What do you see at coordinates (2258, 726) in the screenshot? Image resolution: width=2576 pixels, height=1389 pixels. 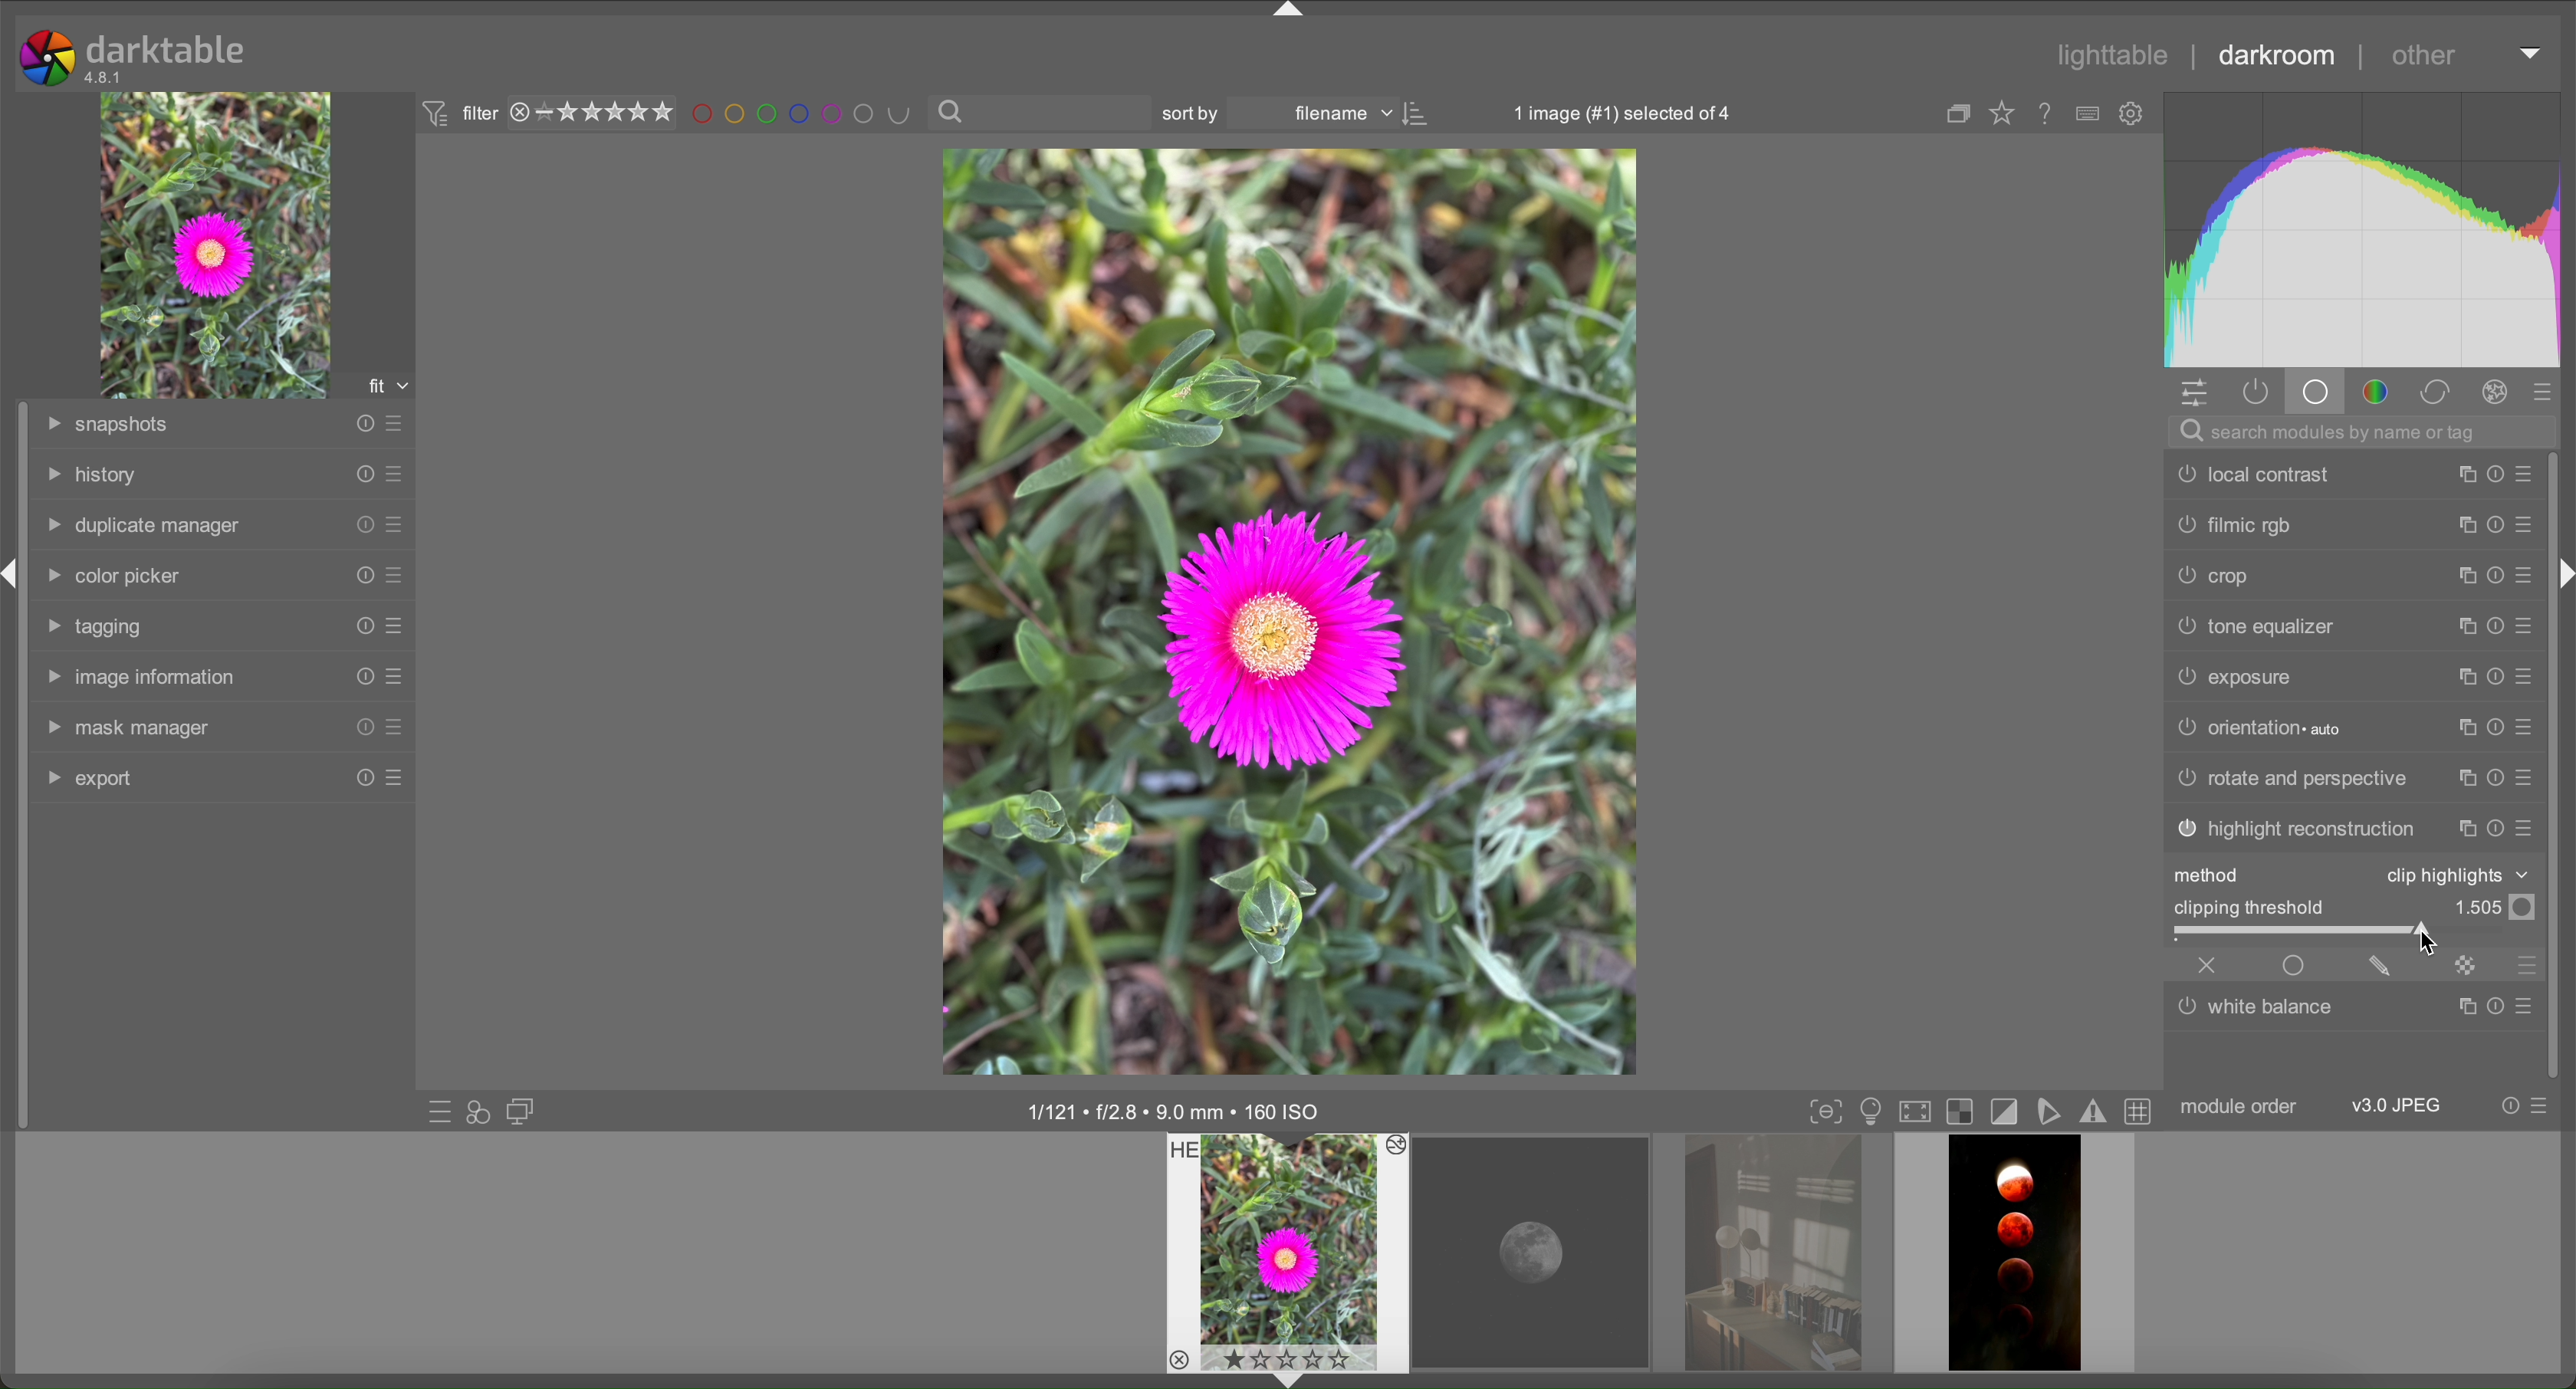 I see `orientation auto` at bounding box center [2258, 726].